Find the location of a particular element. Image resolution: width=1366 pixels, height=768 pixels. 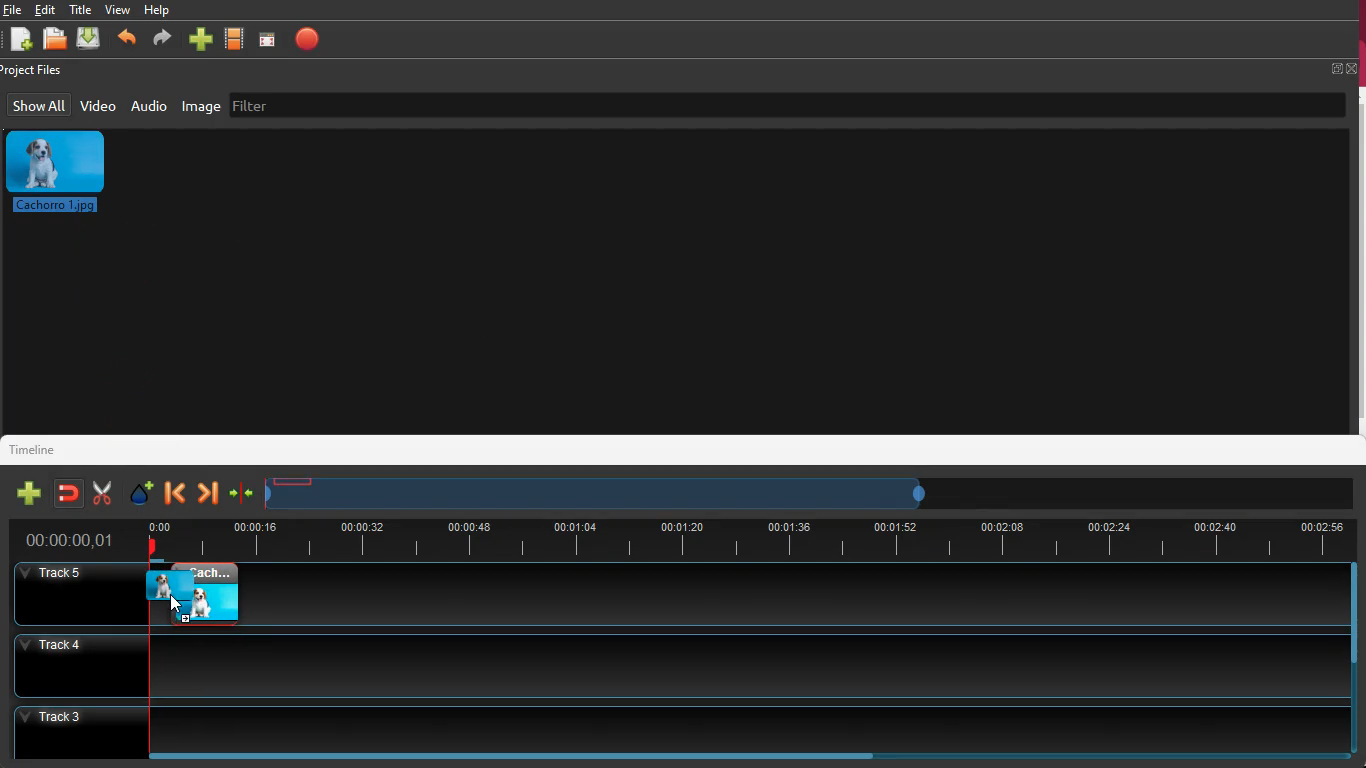

back is located at coordinates (126, 41).